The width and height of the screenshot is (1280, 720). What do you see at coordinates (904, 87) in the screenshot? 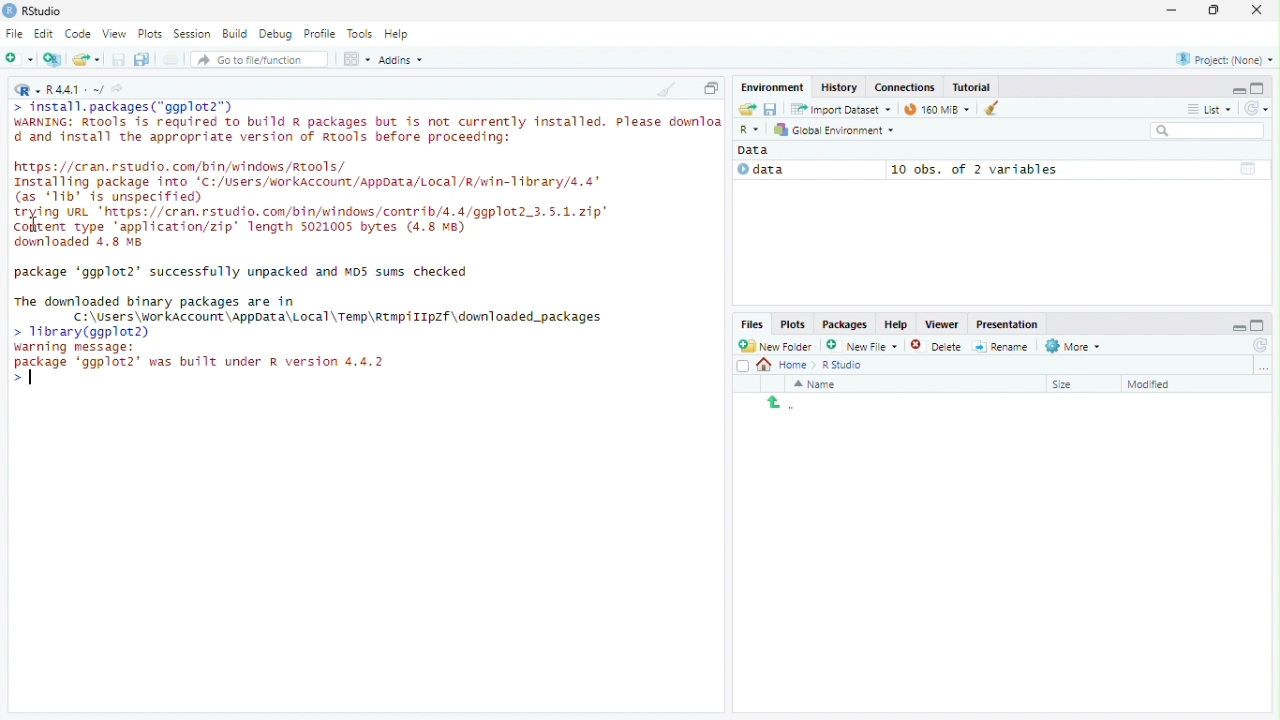
I see `Connections` at bounding box center [904, 87].